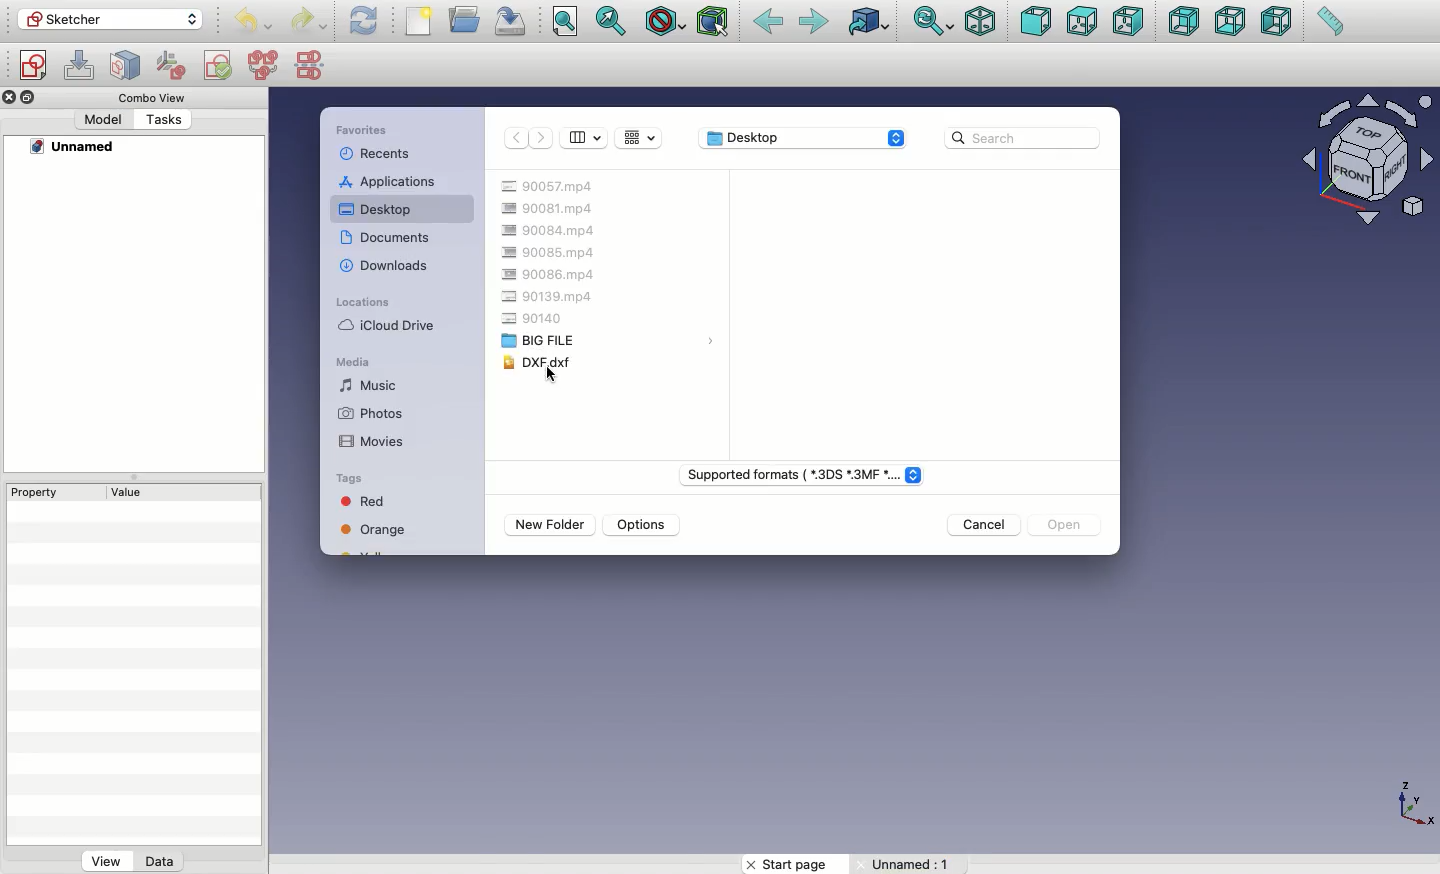  What do you see at coordinates (372, 443) in the screenshot?
I see `Movies` at bounding box center [372, 443].